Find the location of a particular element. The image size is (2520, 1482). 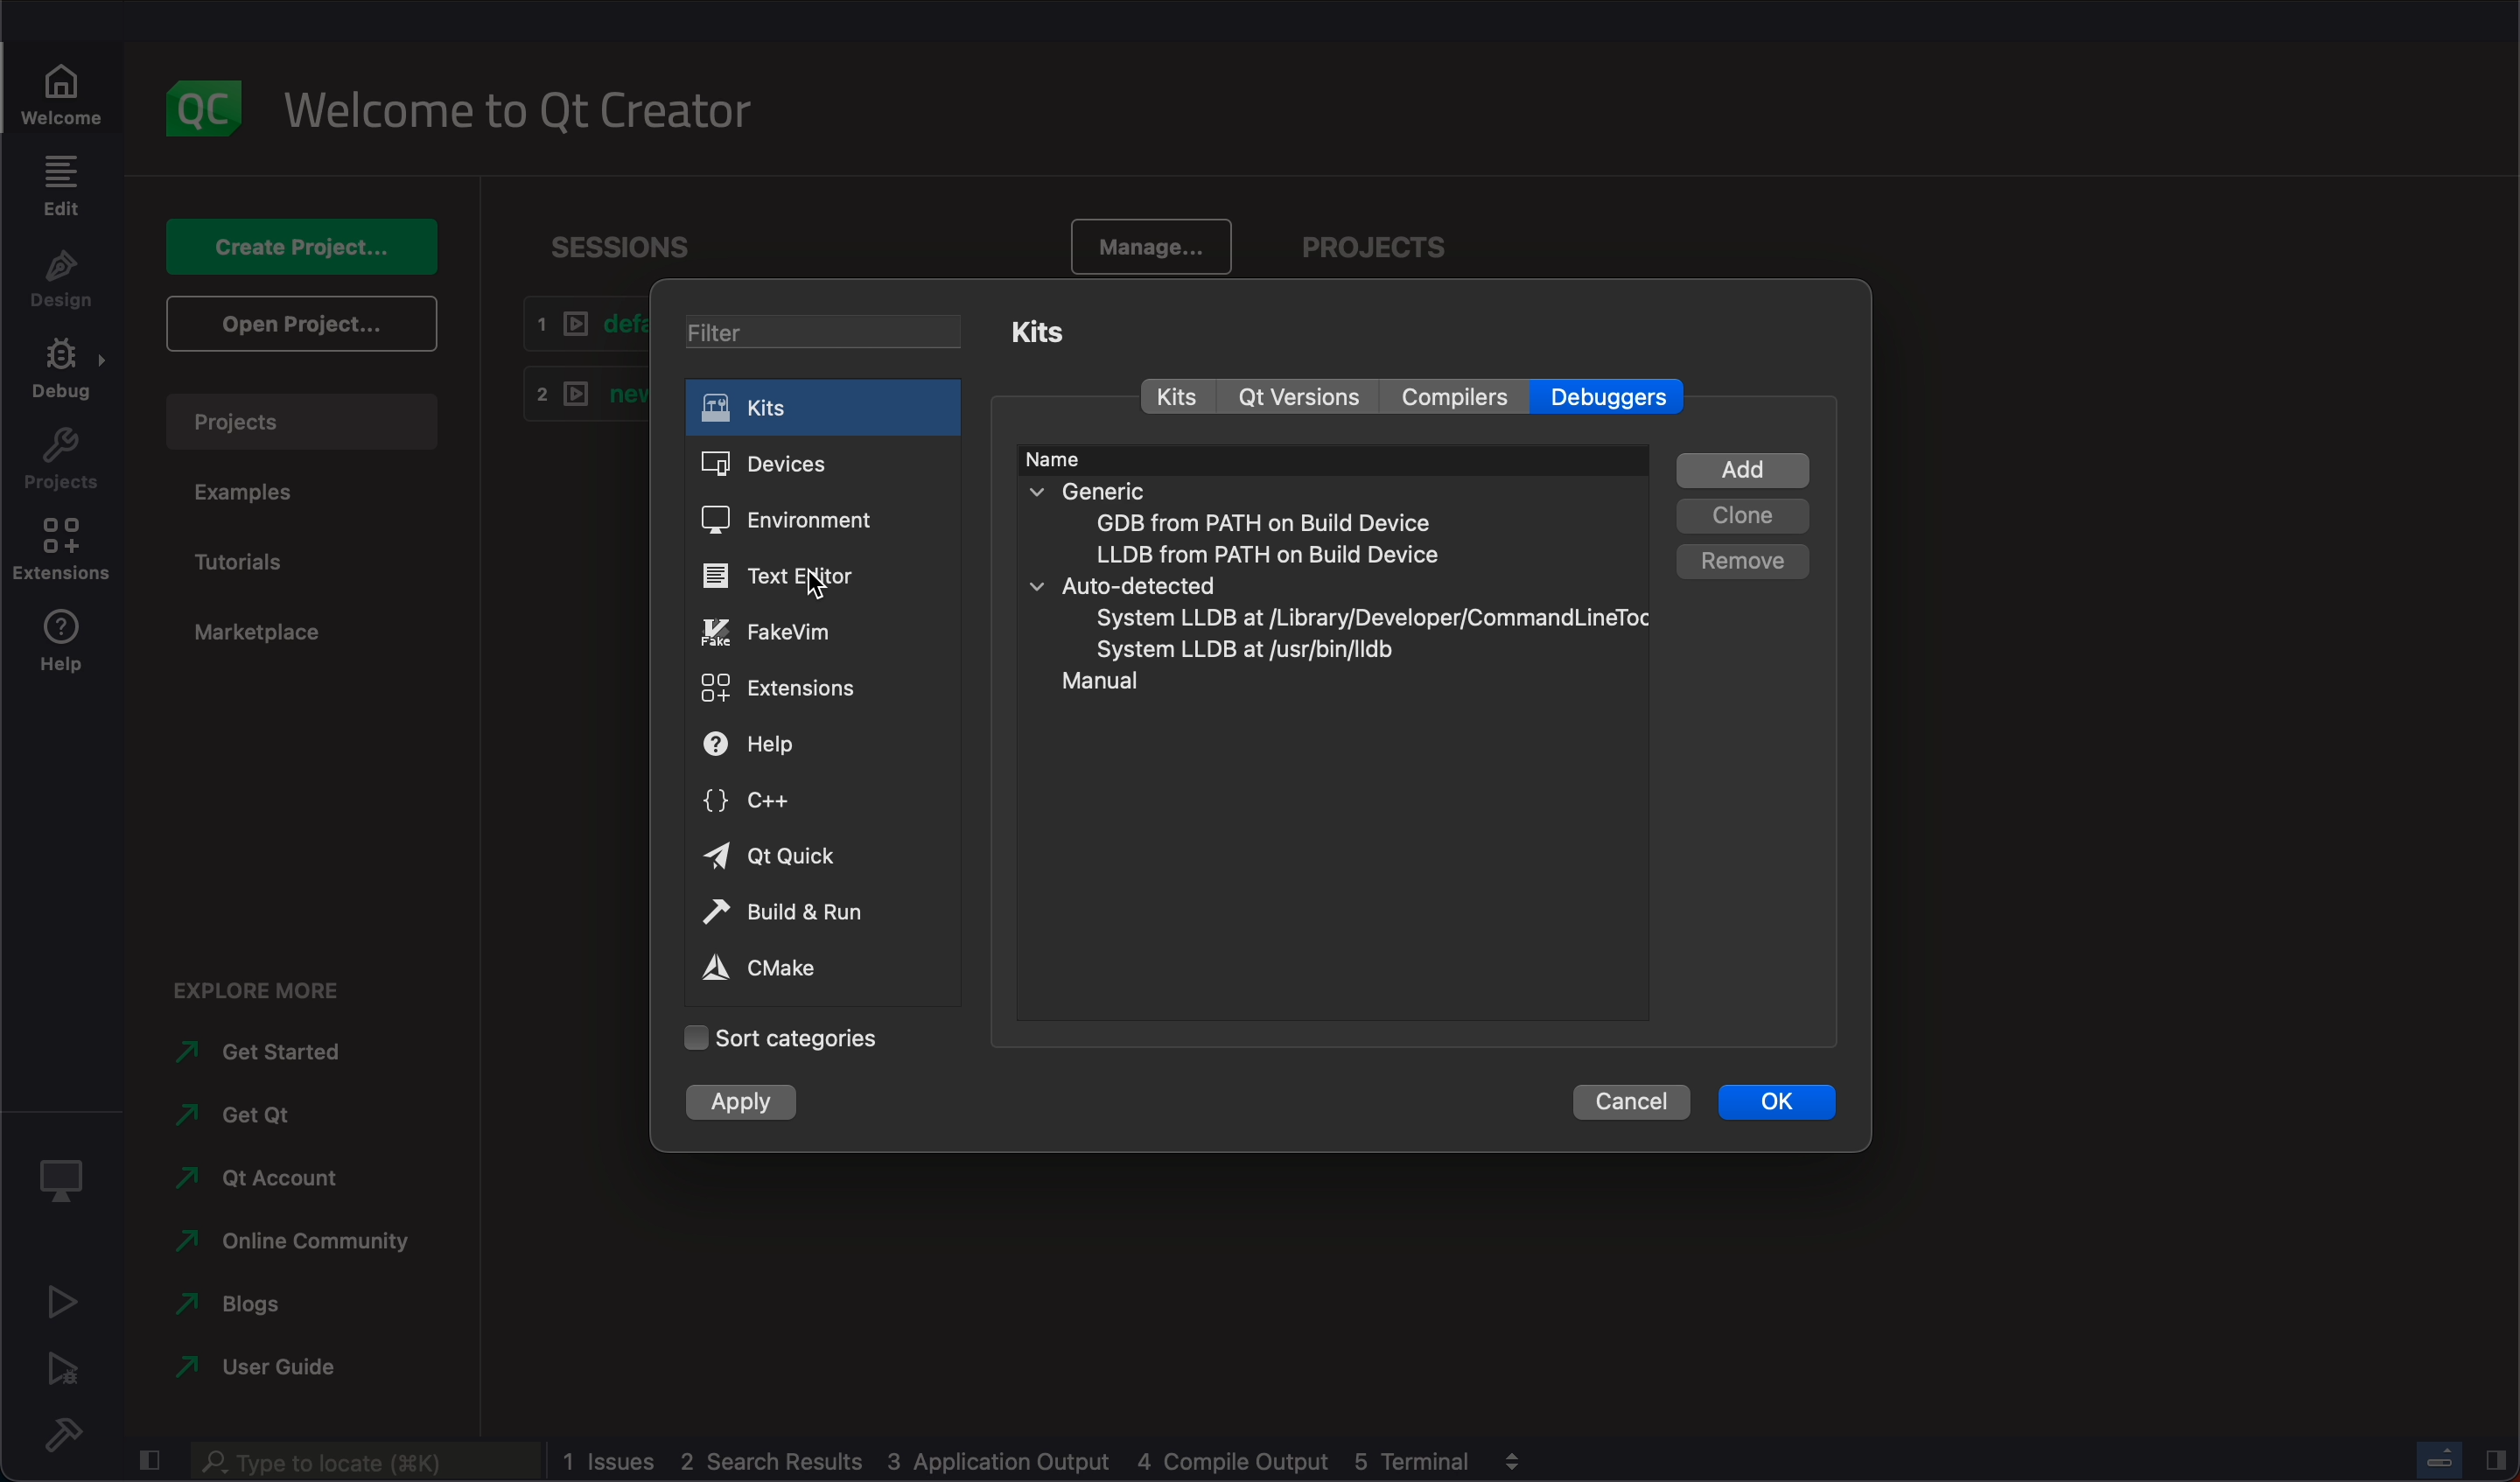

edit is located at coordinates (60, 187).